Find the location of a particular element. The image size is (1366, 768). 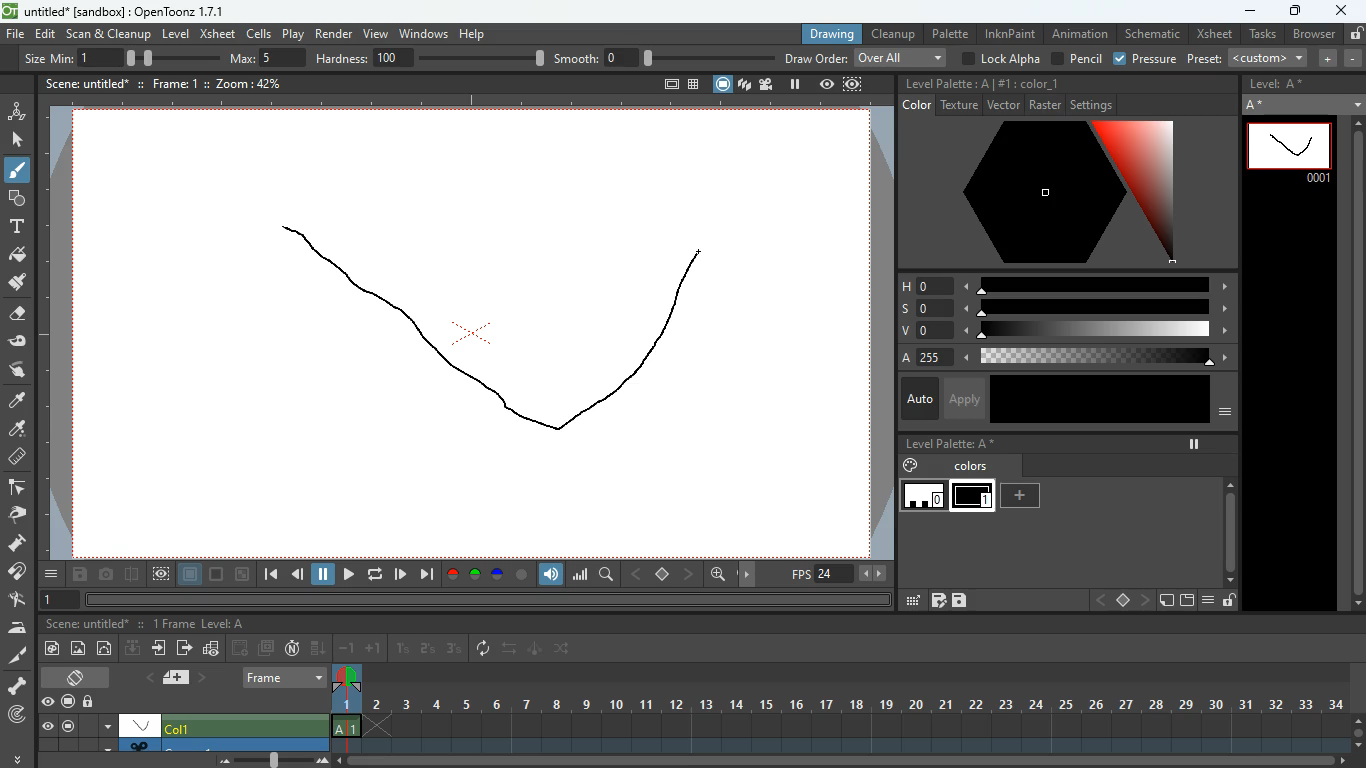

h is located at coordinates (1065, 284).